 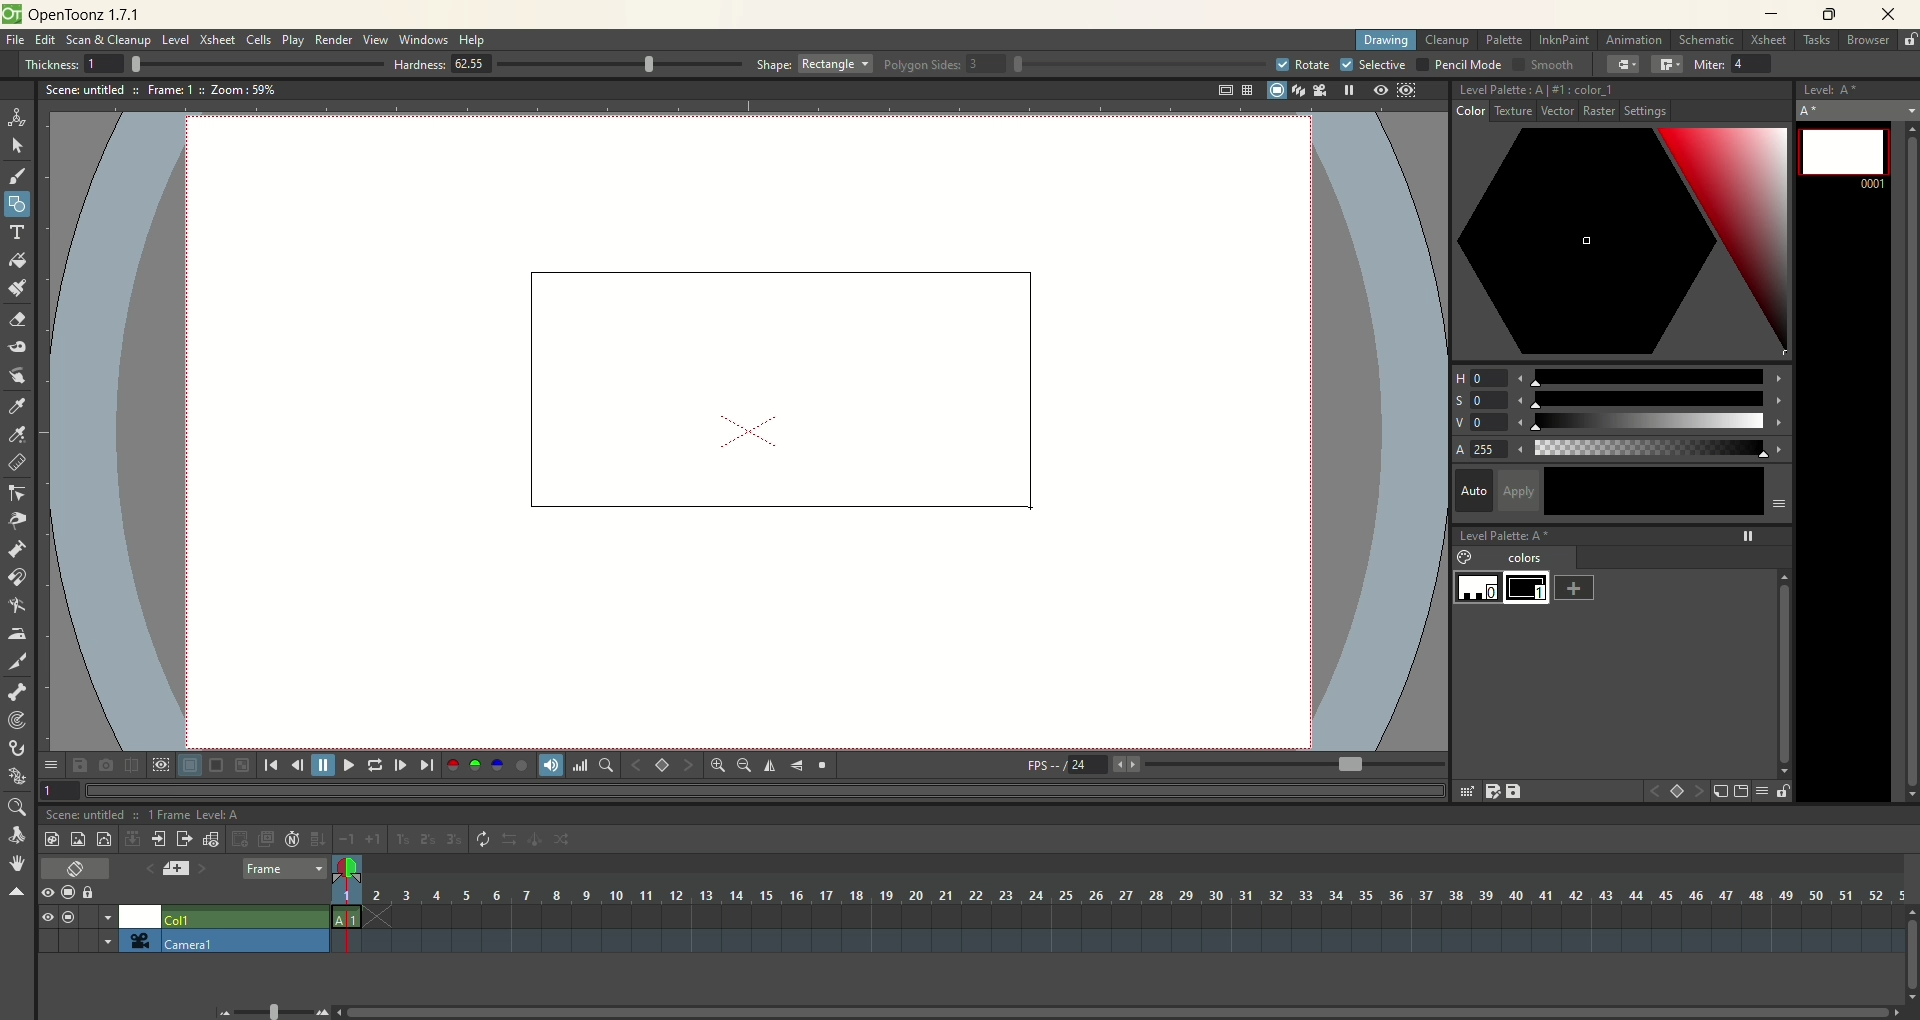 I want to click on reverse, so click(x=511, y=840).